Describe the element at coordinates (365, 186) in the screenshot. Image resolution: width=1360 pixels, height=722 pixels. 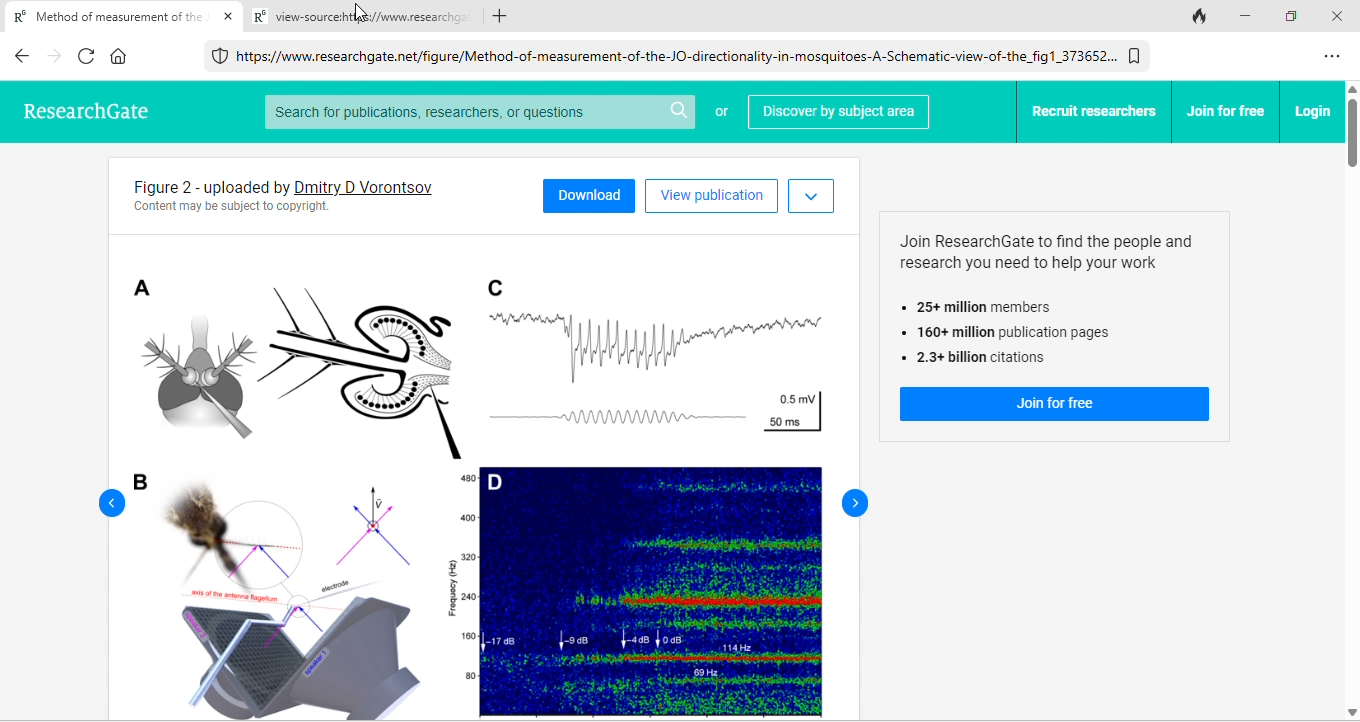
I see `author Dimitry D Vorontsov profile link` at that location.